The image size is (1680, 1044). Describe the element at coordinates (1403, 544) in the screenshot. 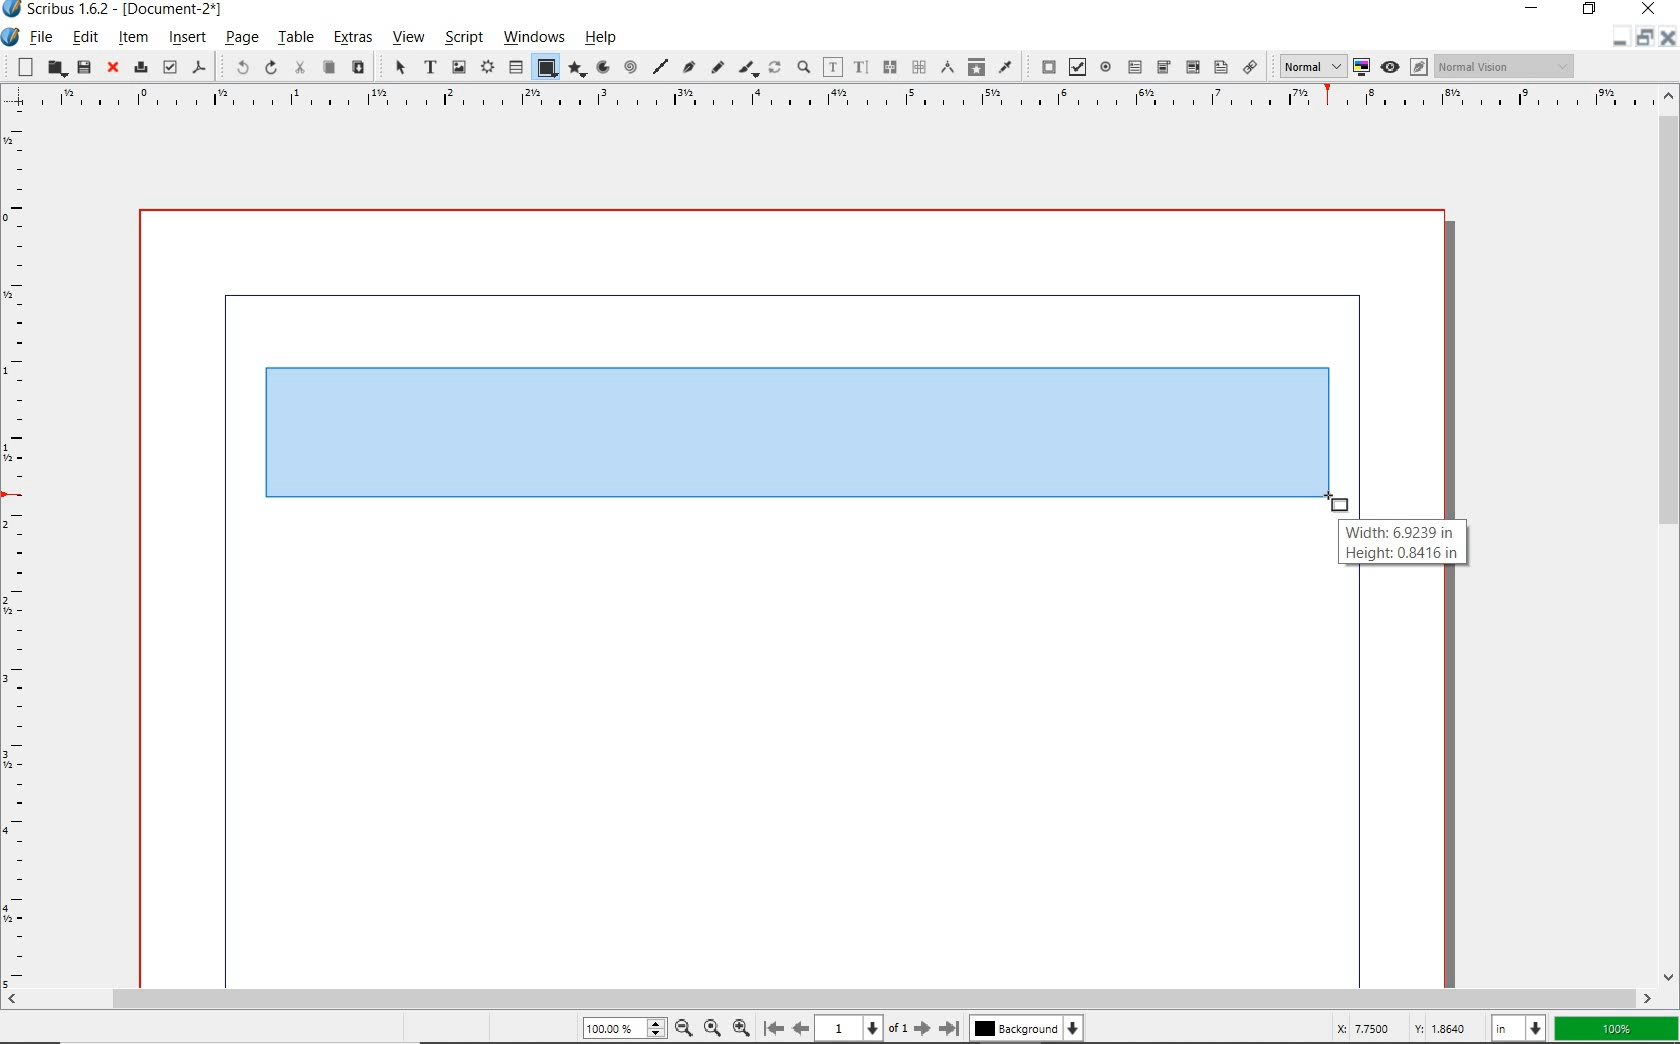

I see `Width: 6.9239 in  Height: 0.3416 in` at that location.